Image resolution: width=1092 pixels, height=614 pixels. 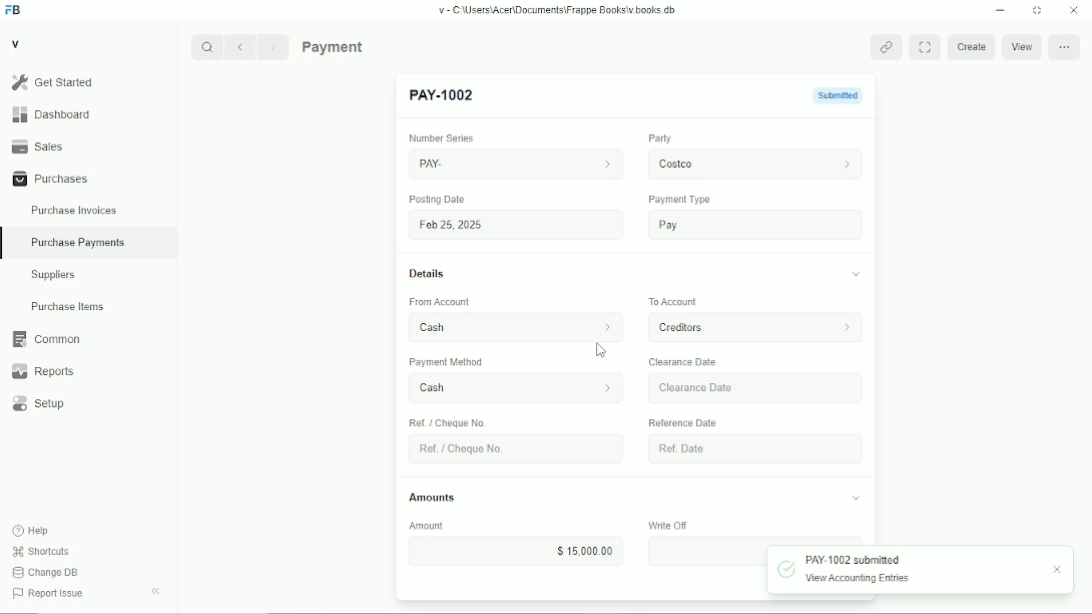 I want to click on Change DB, so click(x=46, y=573).